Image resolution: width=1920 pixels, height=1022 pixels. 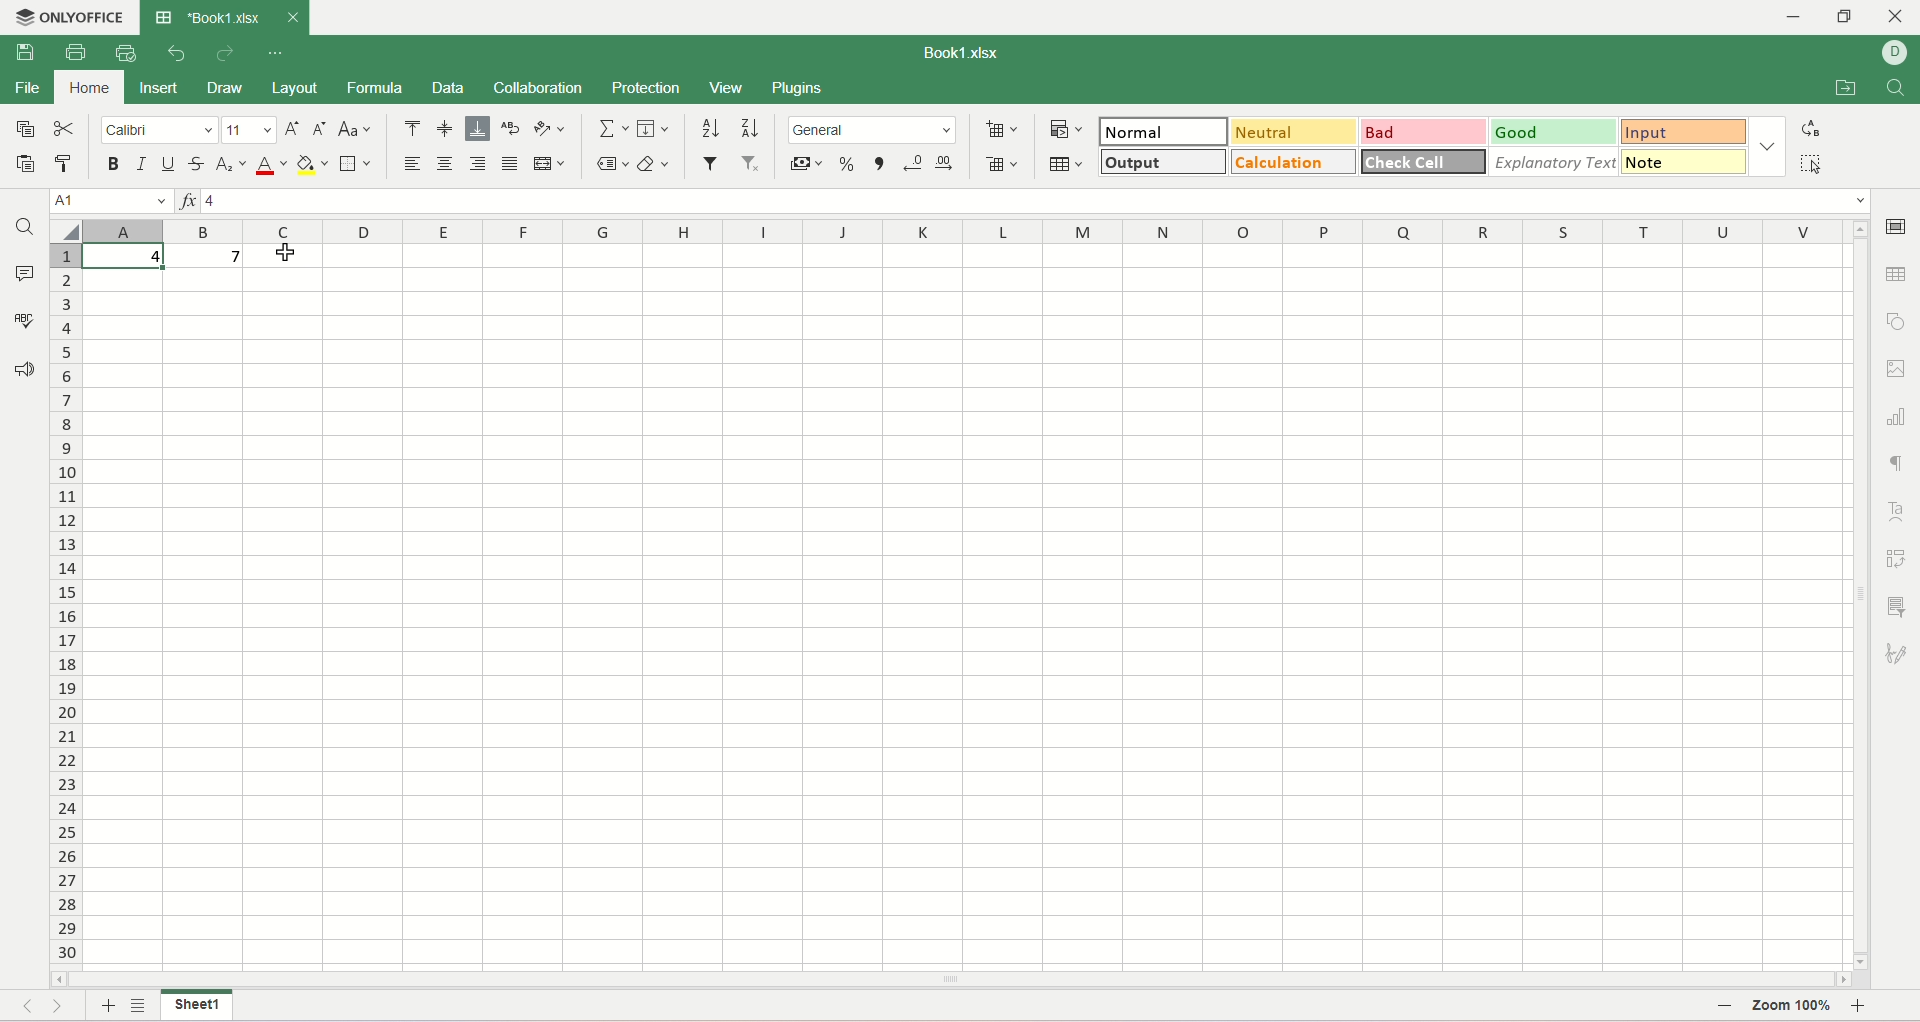 What do you see at coordinates (199, 1008) in the screenshot?
I see `sheet name` at bounding box center [199, 1008].